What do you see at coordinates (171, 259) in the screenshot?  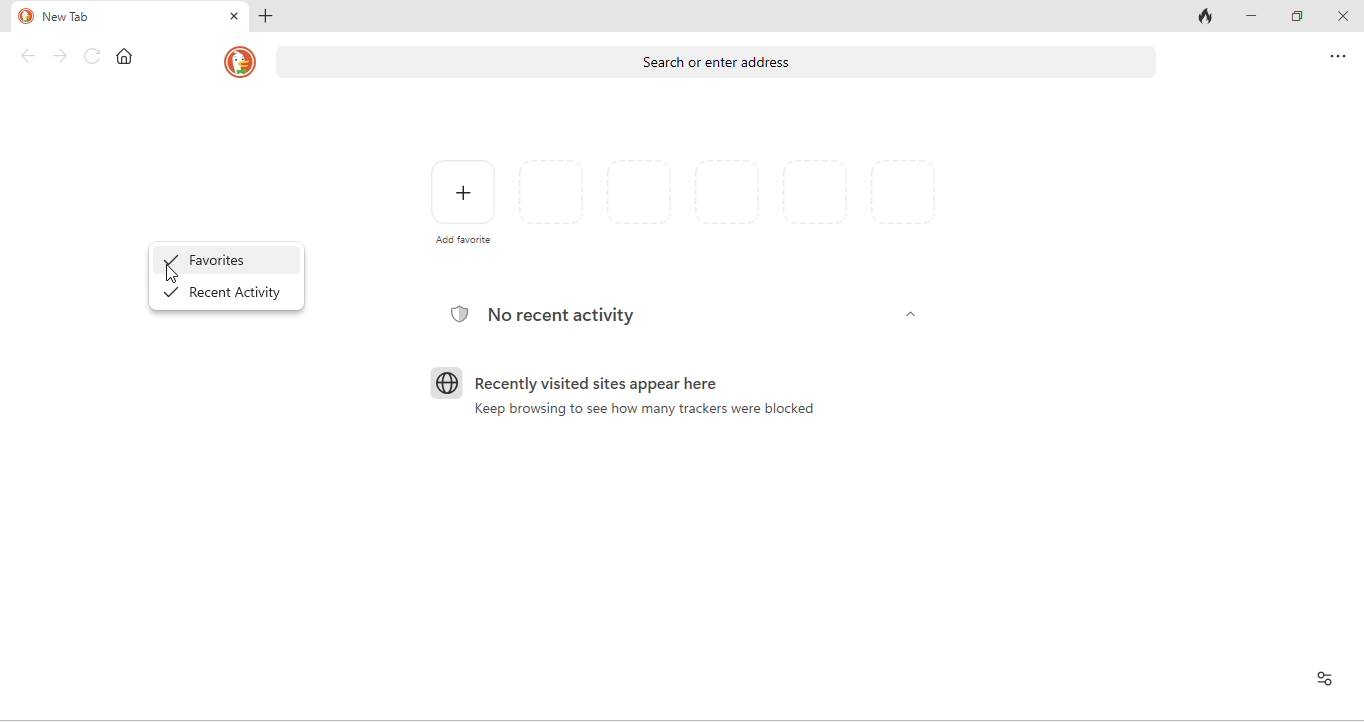 I see `checkbox enable` at bounding box center [171, 259].